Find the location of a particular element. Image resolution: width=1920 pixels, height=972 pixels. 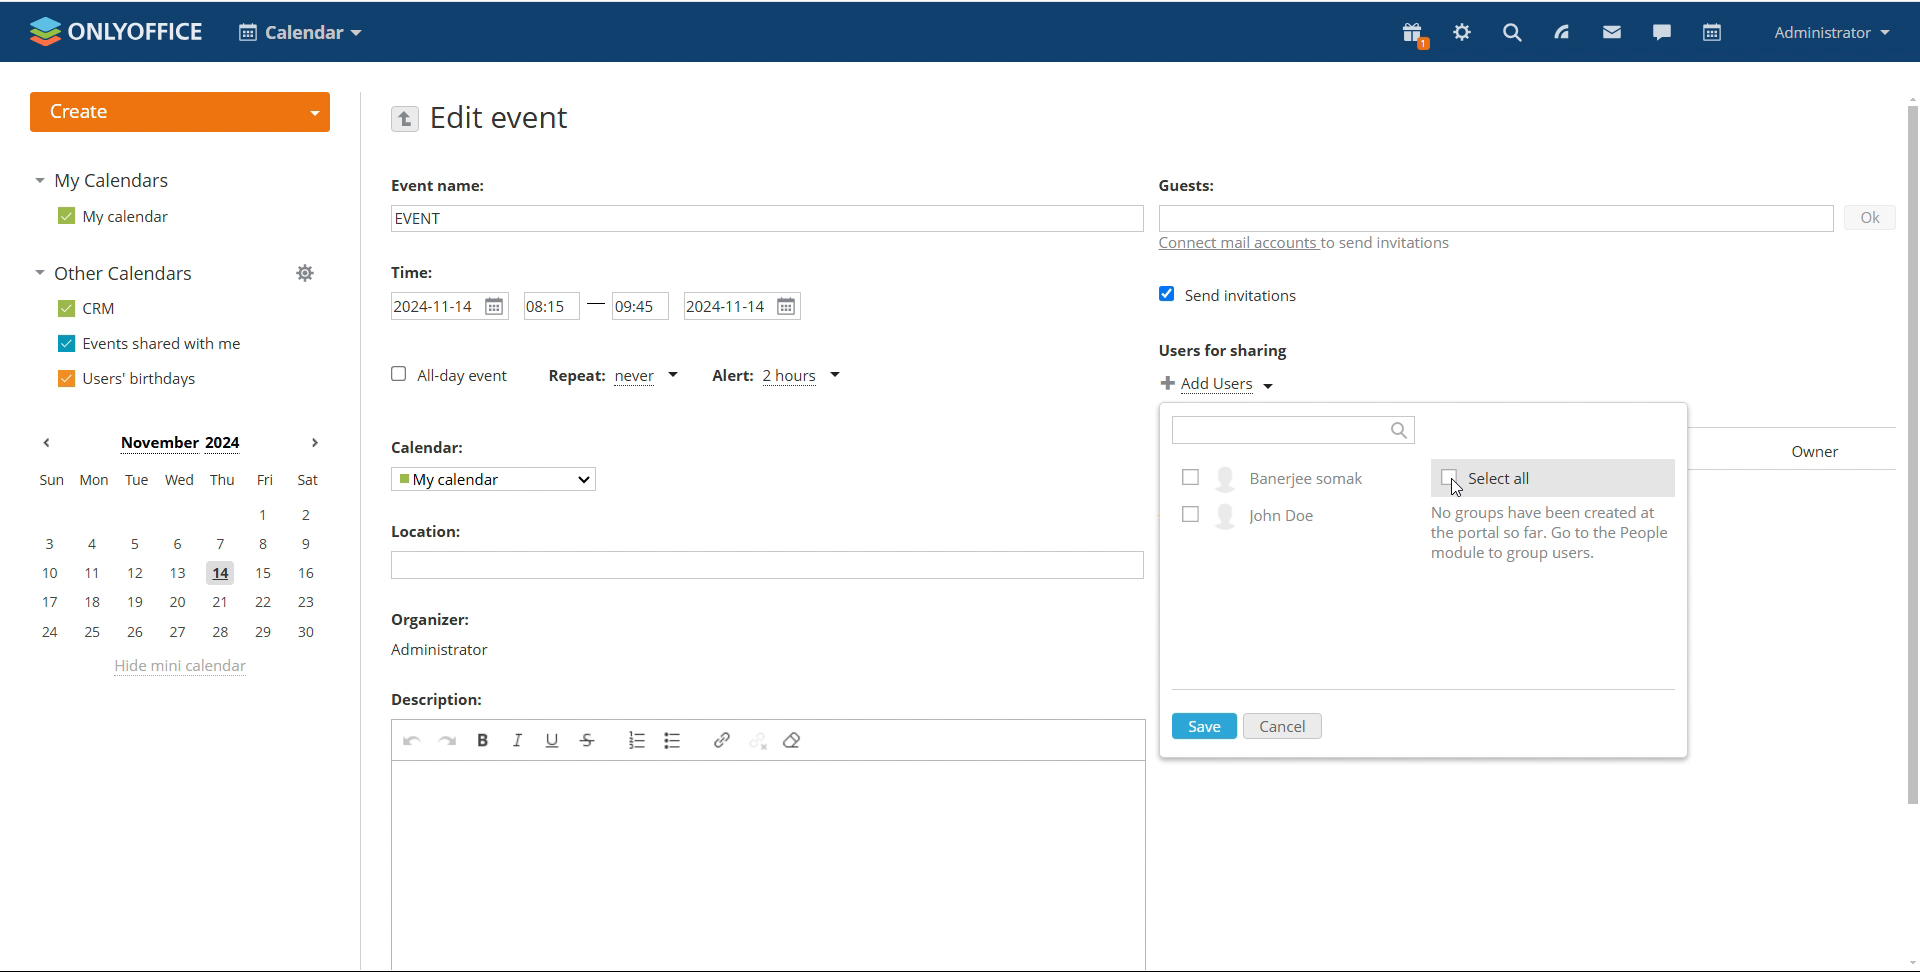

inset/remove numbered list is located at coordinates (637, 740).